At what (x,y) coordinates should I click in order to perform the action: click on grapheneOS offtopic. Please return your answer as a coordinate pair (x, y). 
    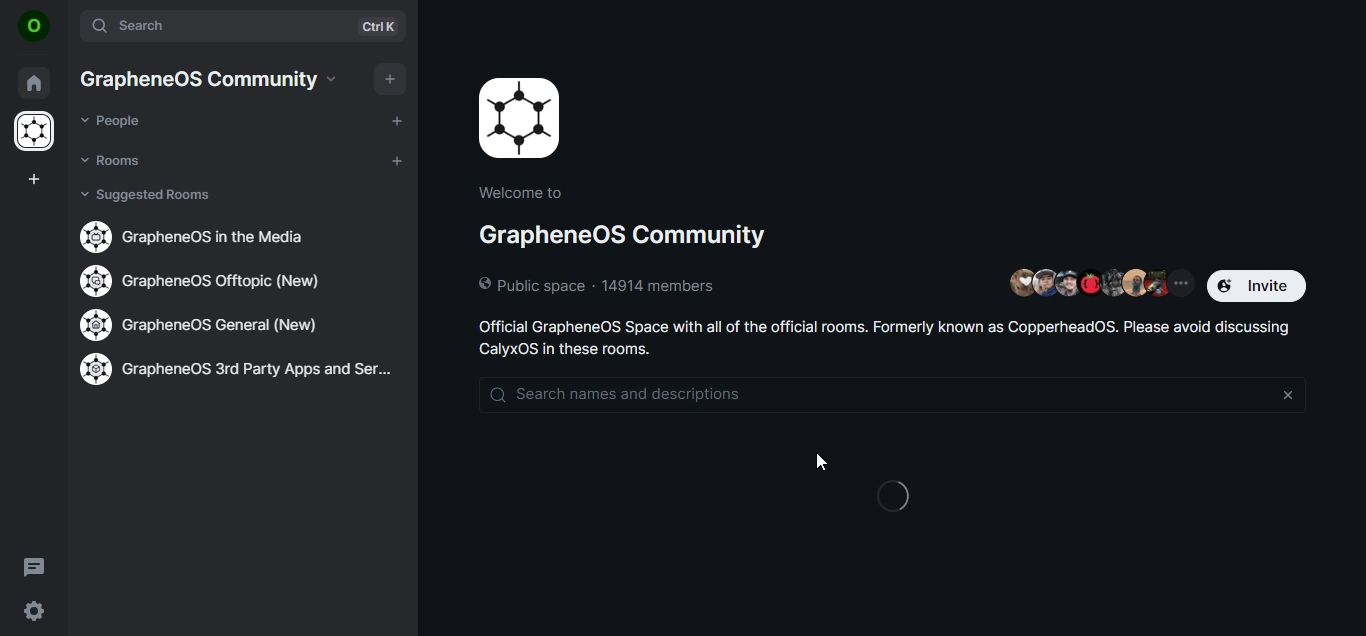
    Looking at the image, I should click on (213, 280).